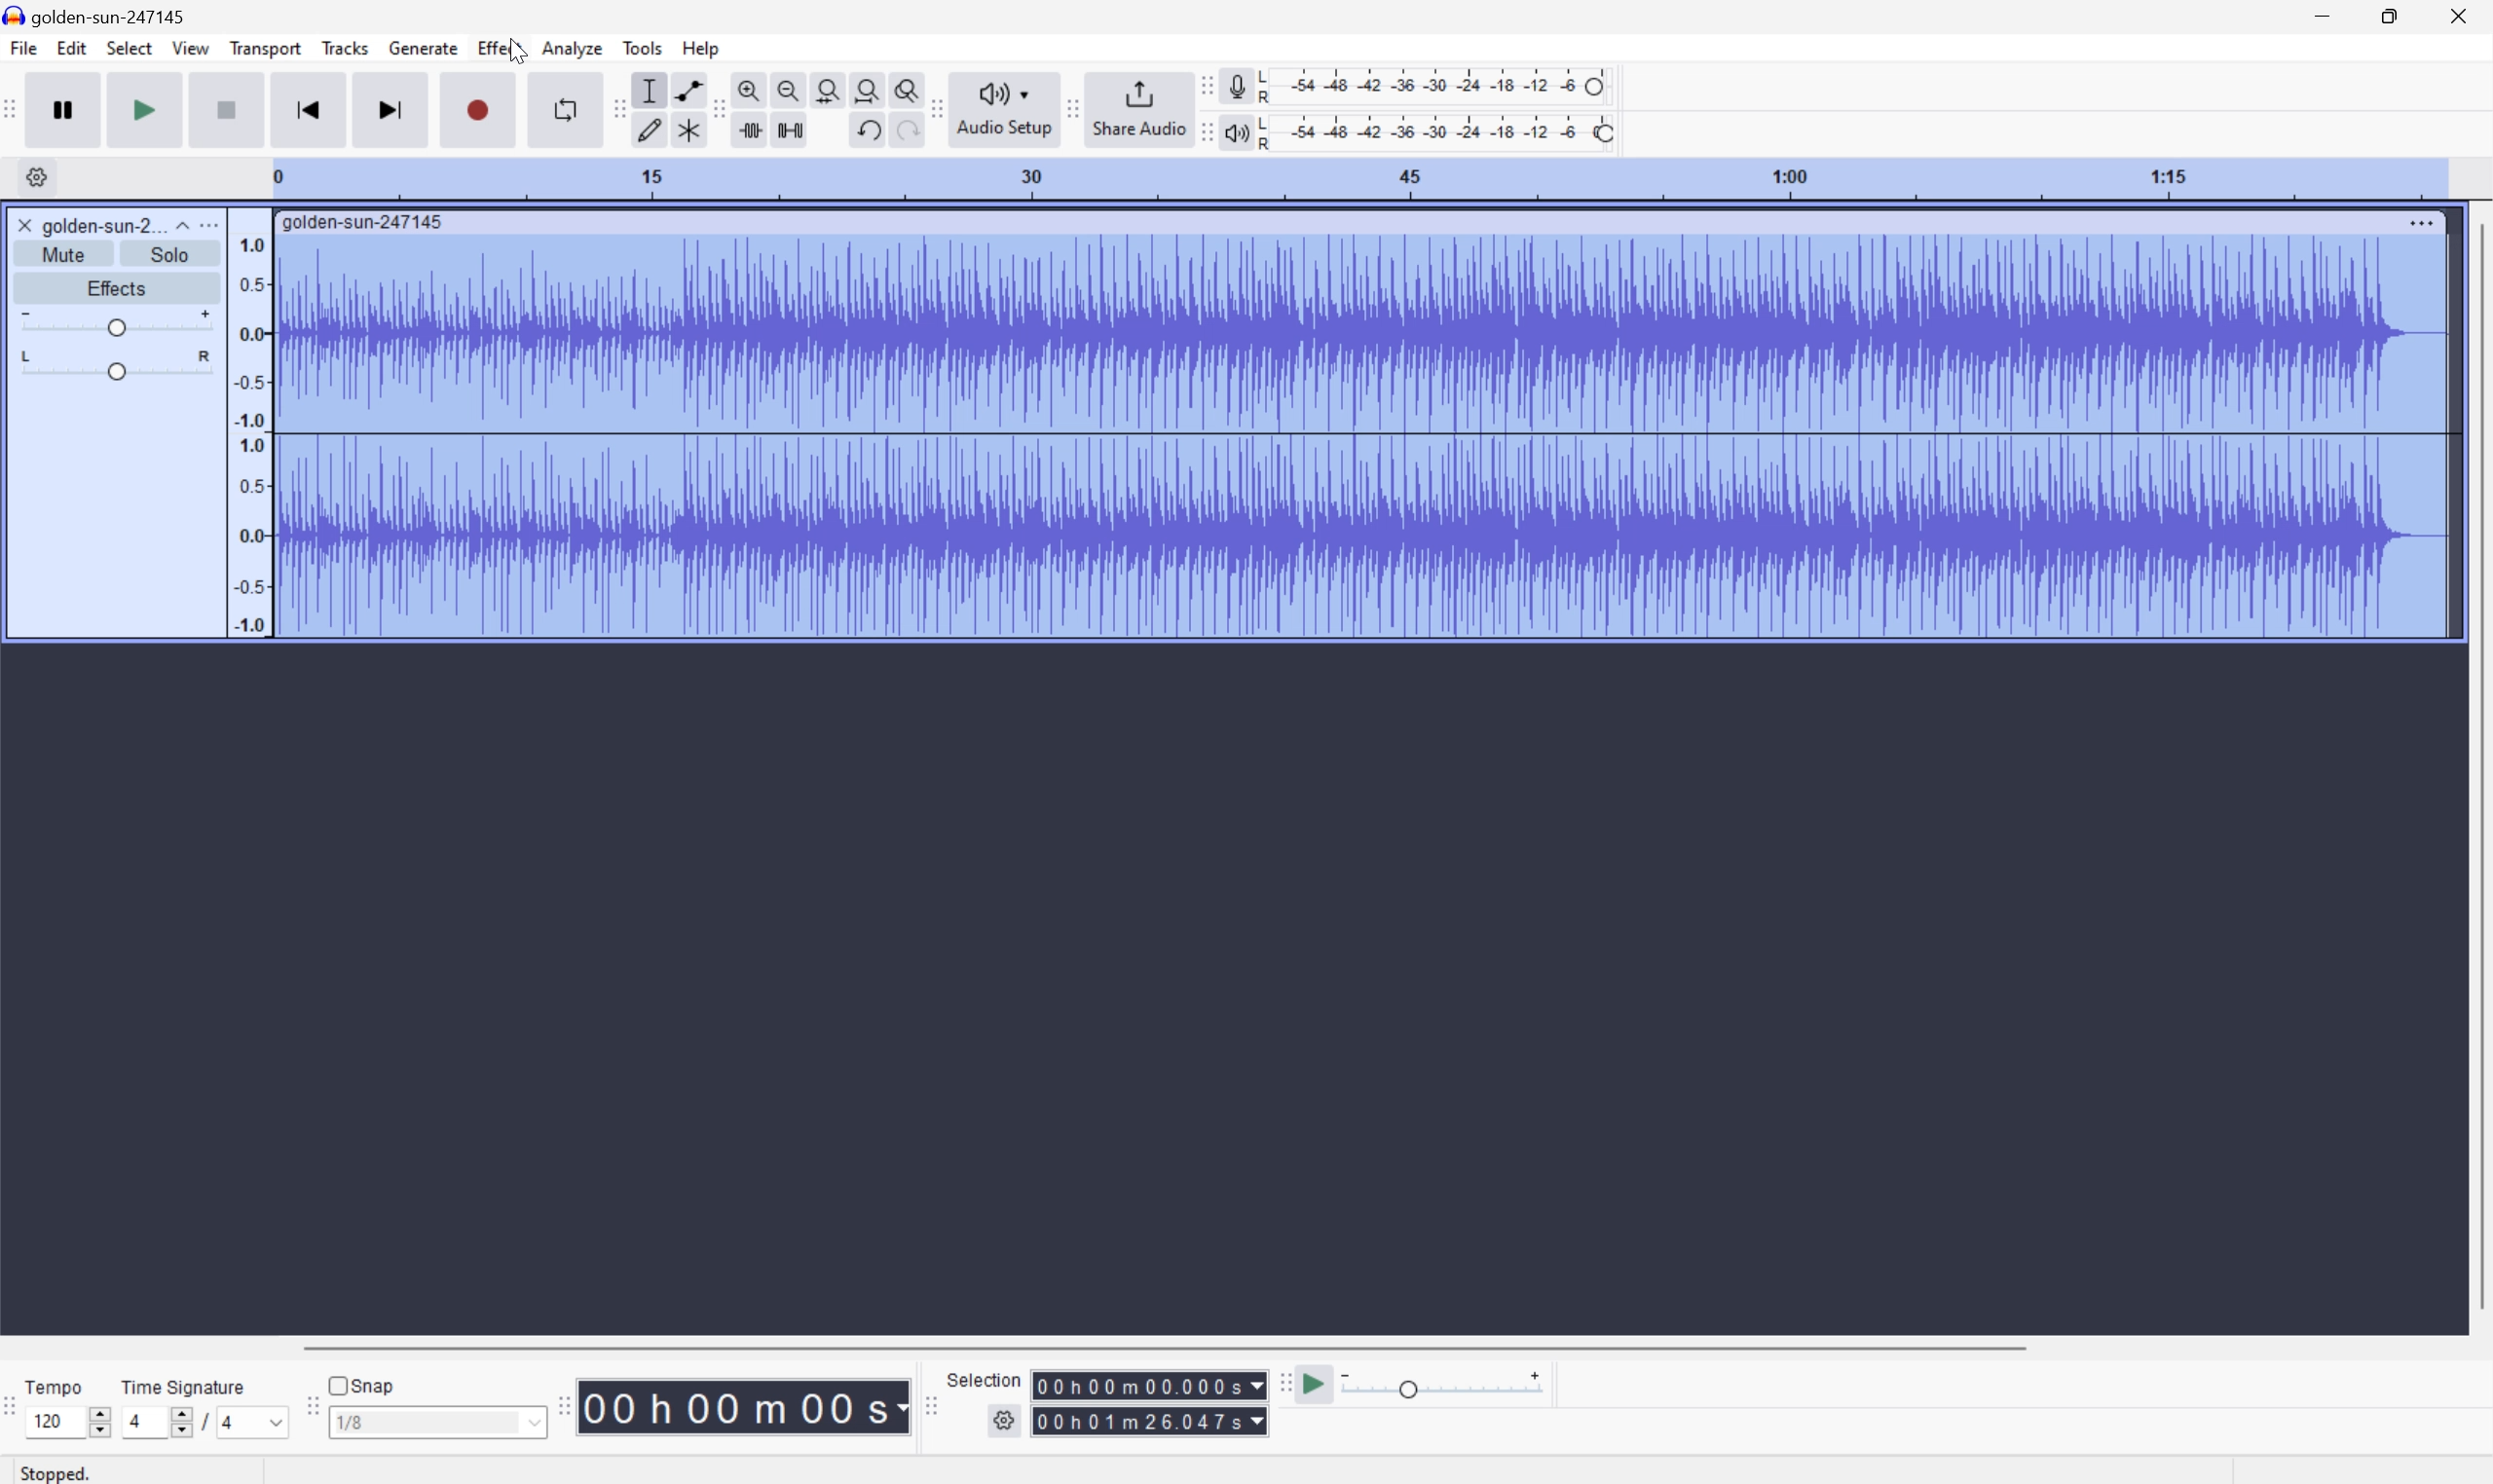  I want to click on 120 slider, so click(73, 1420).